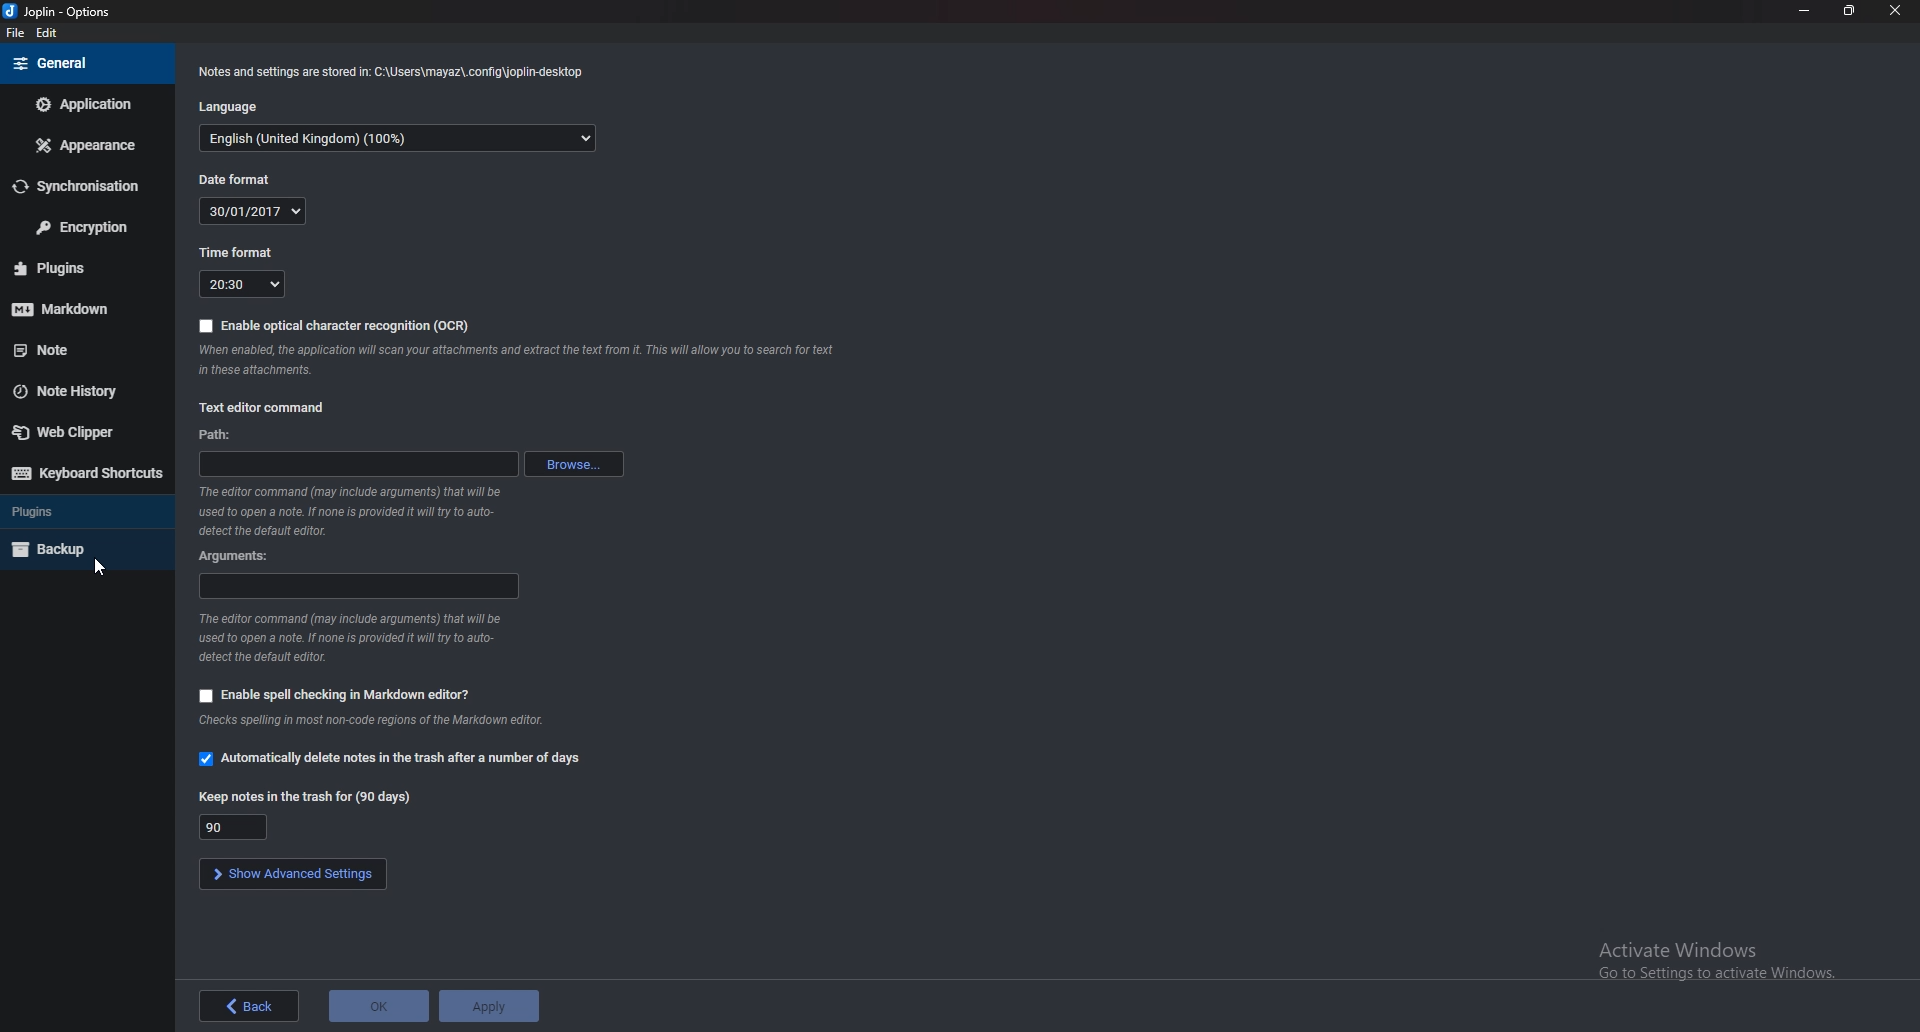  What do you see at coordinates (238, 179) in the screenshot?
I see `Date format` at bounding box center [238, 179].